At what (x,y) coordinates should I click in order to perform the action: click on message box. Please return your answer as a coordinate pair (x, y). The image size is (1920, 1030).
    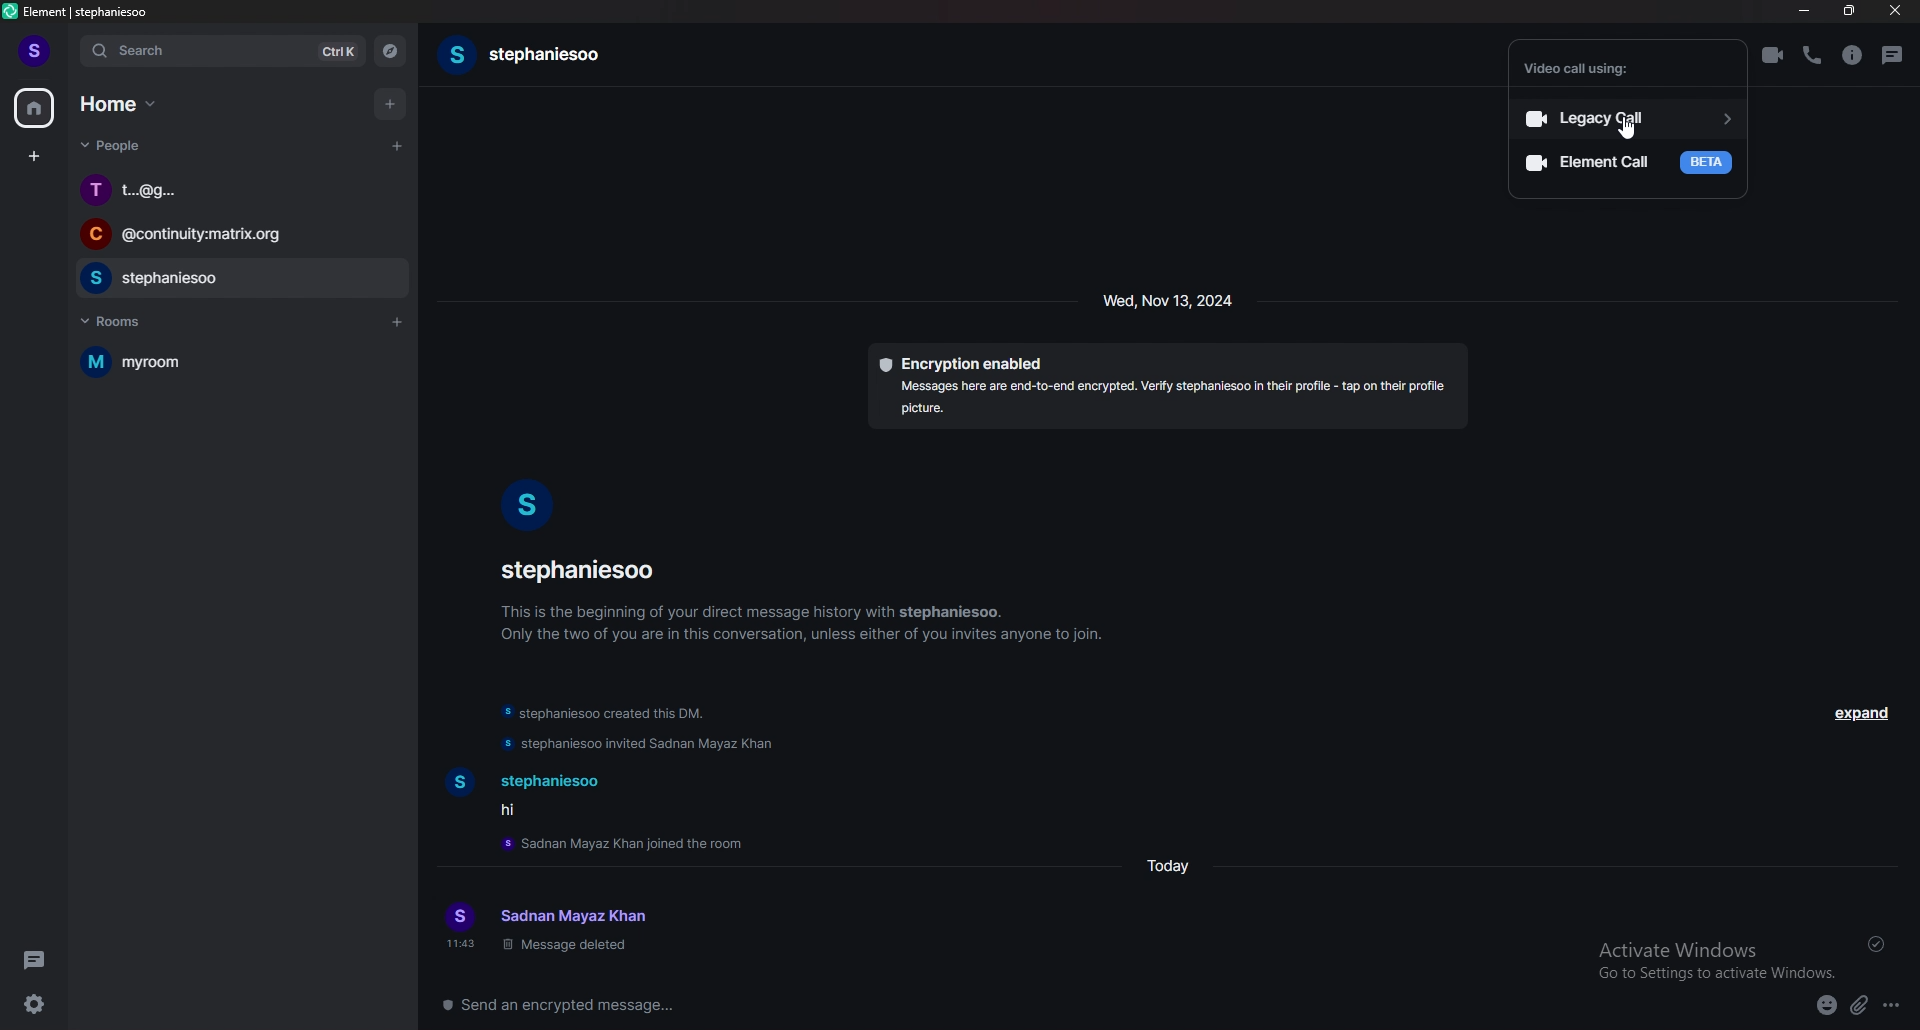
    Looking at the image, I should click on (984, 1005).